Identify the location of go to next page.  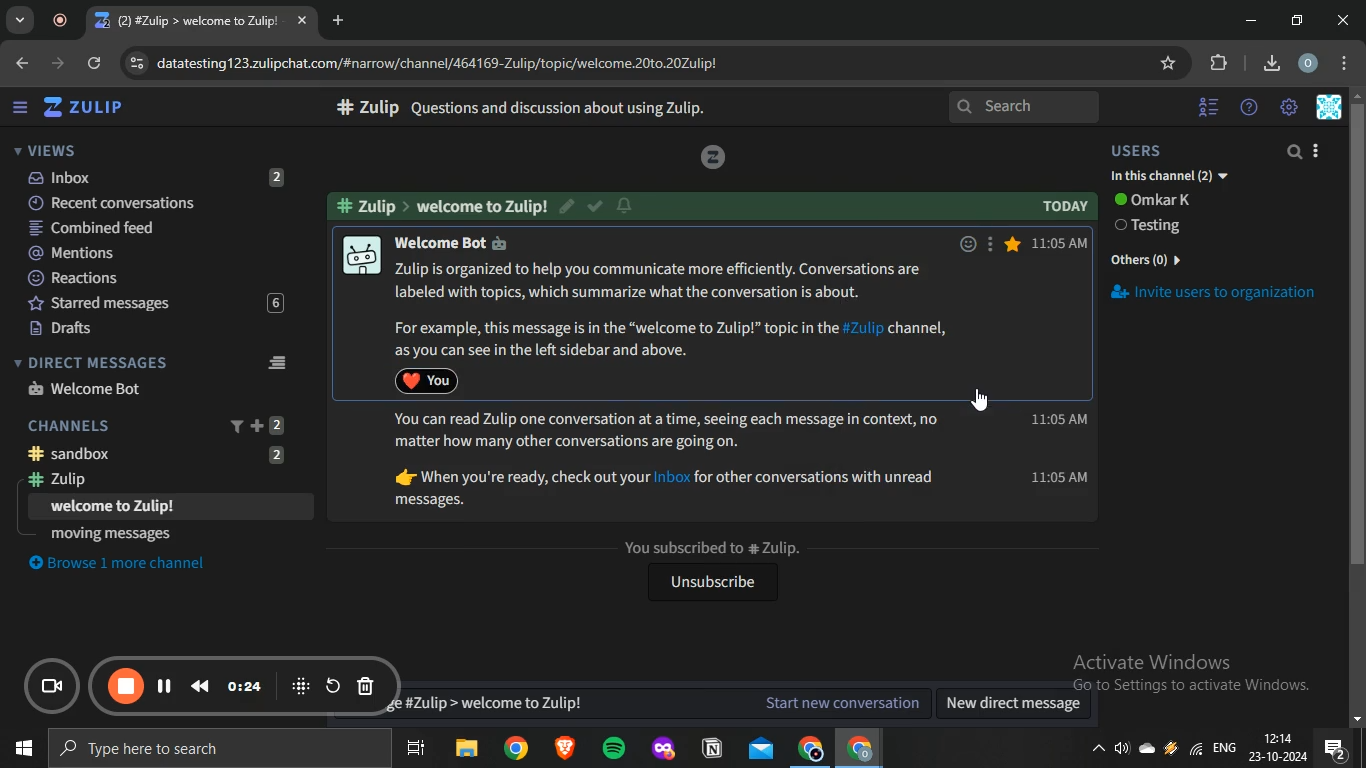
(60, 63).